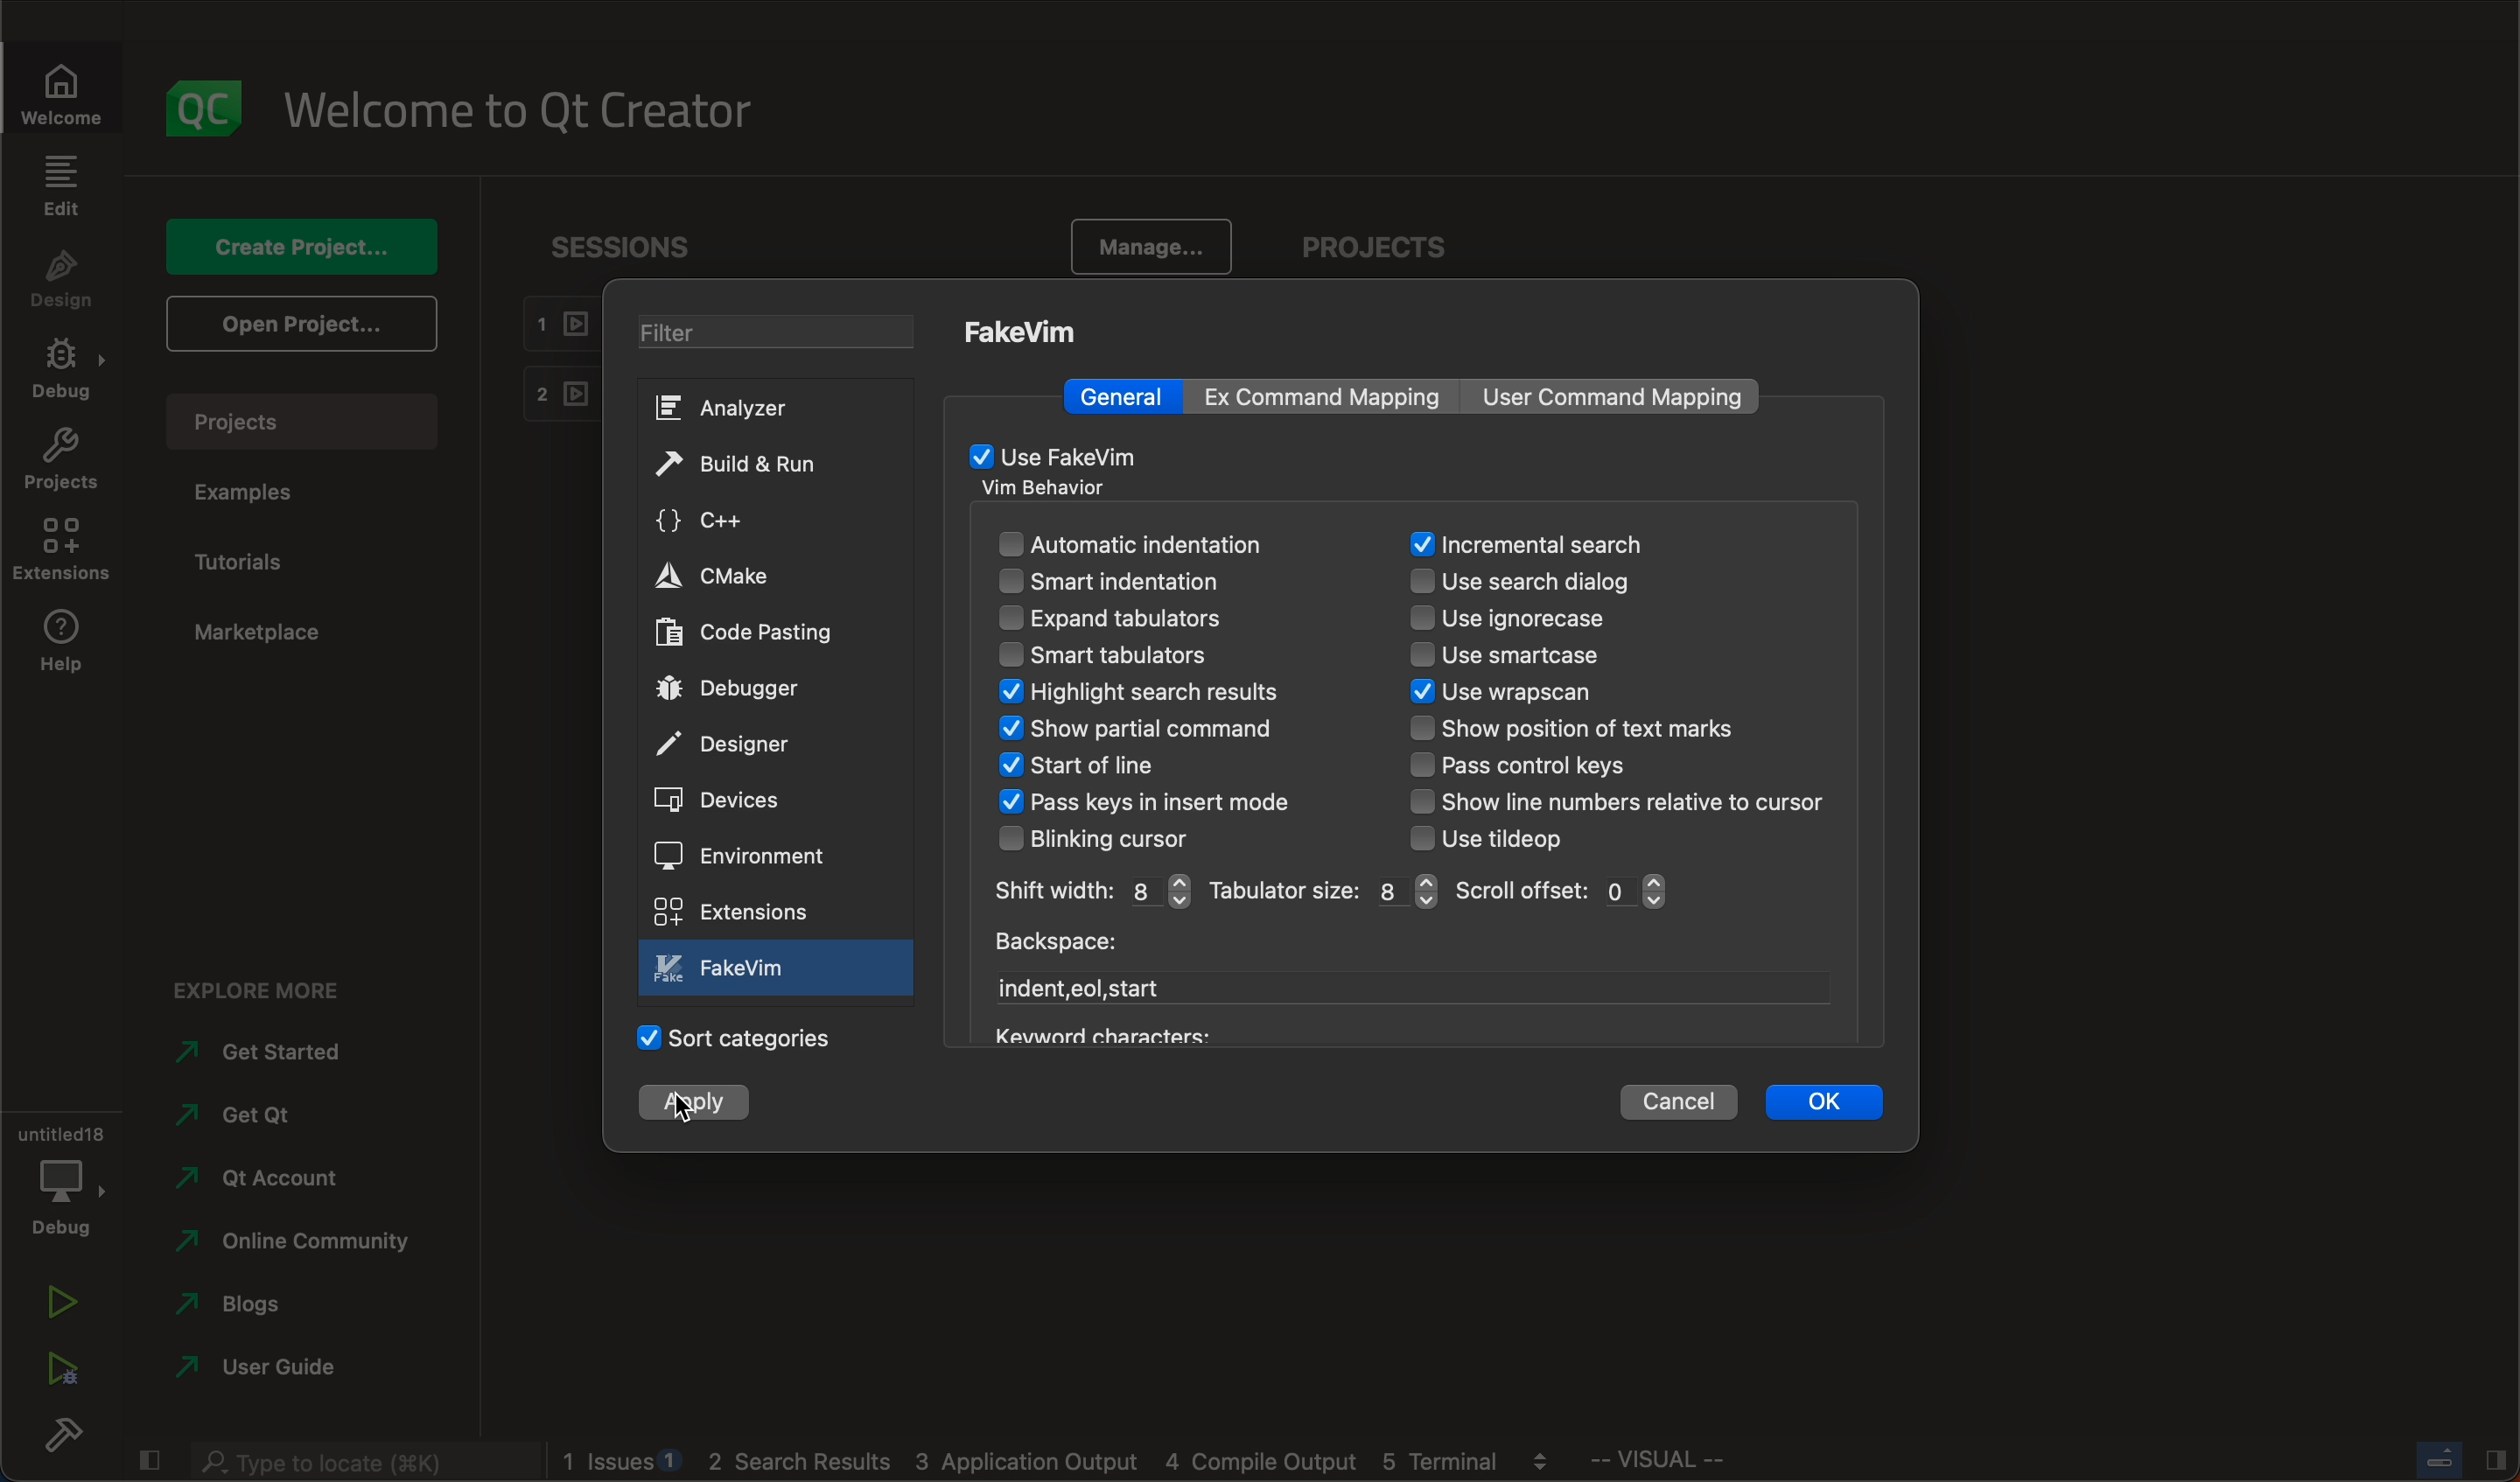 The width and height of the screenshot is (2520, 1482). Describe the element at coordinates (297, 1244) in the screenshot. I see `community` at that location.